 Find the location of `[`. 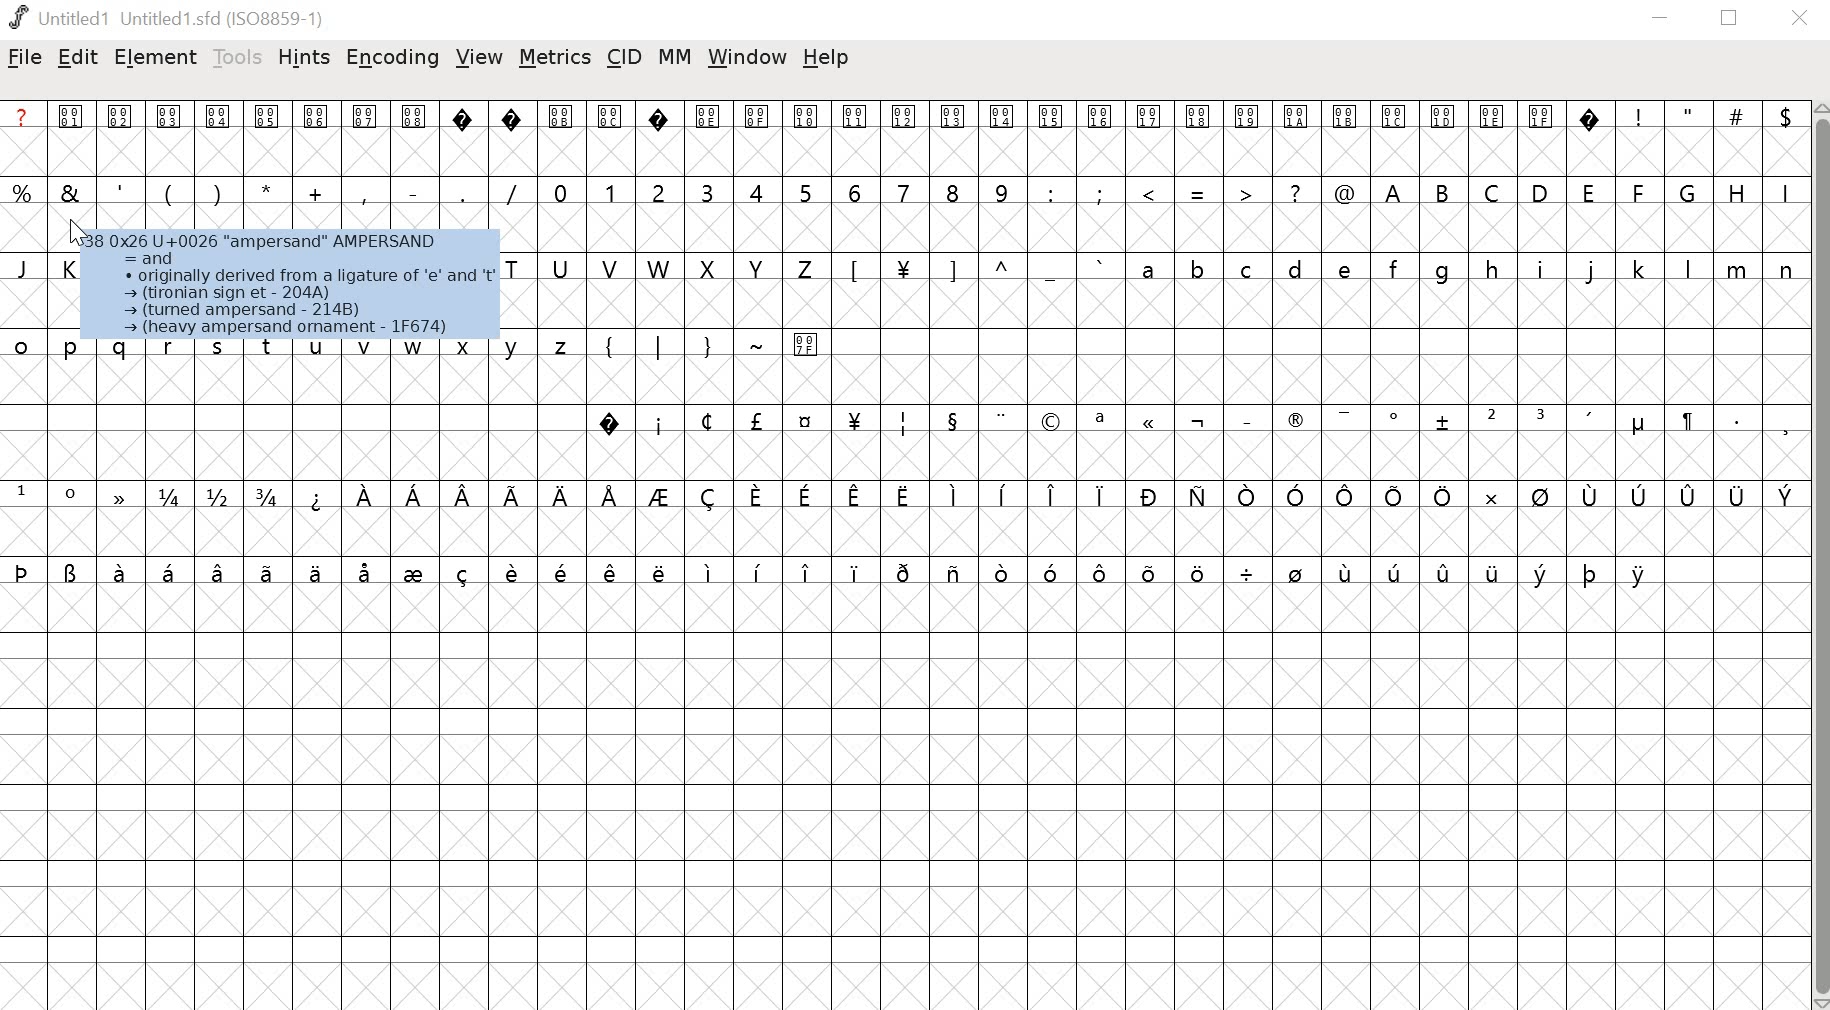

[ is located at coordinates (854, 268).